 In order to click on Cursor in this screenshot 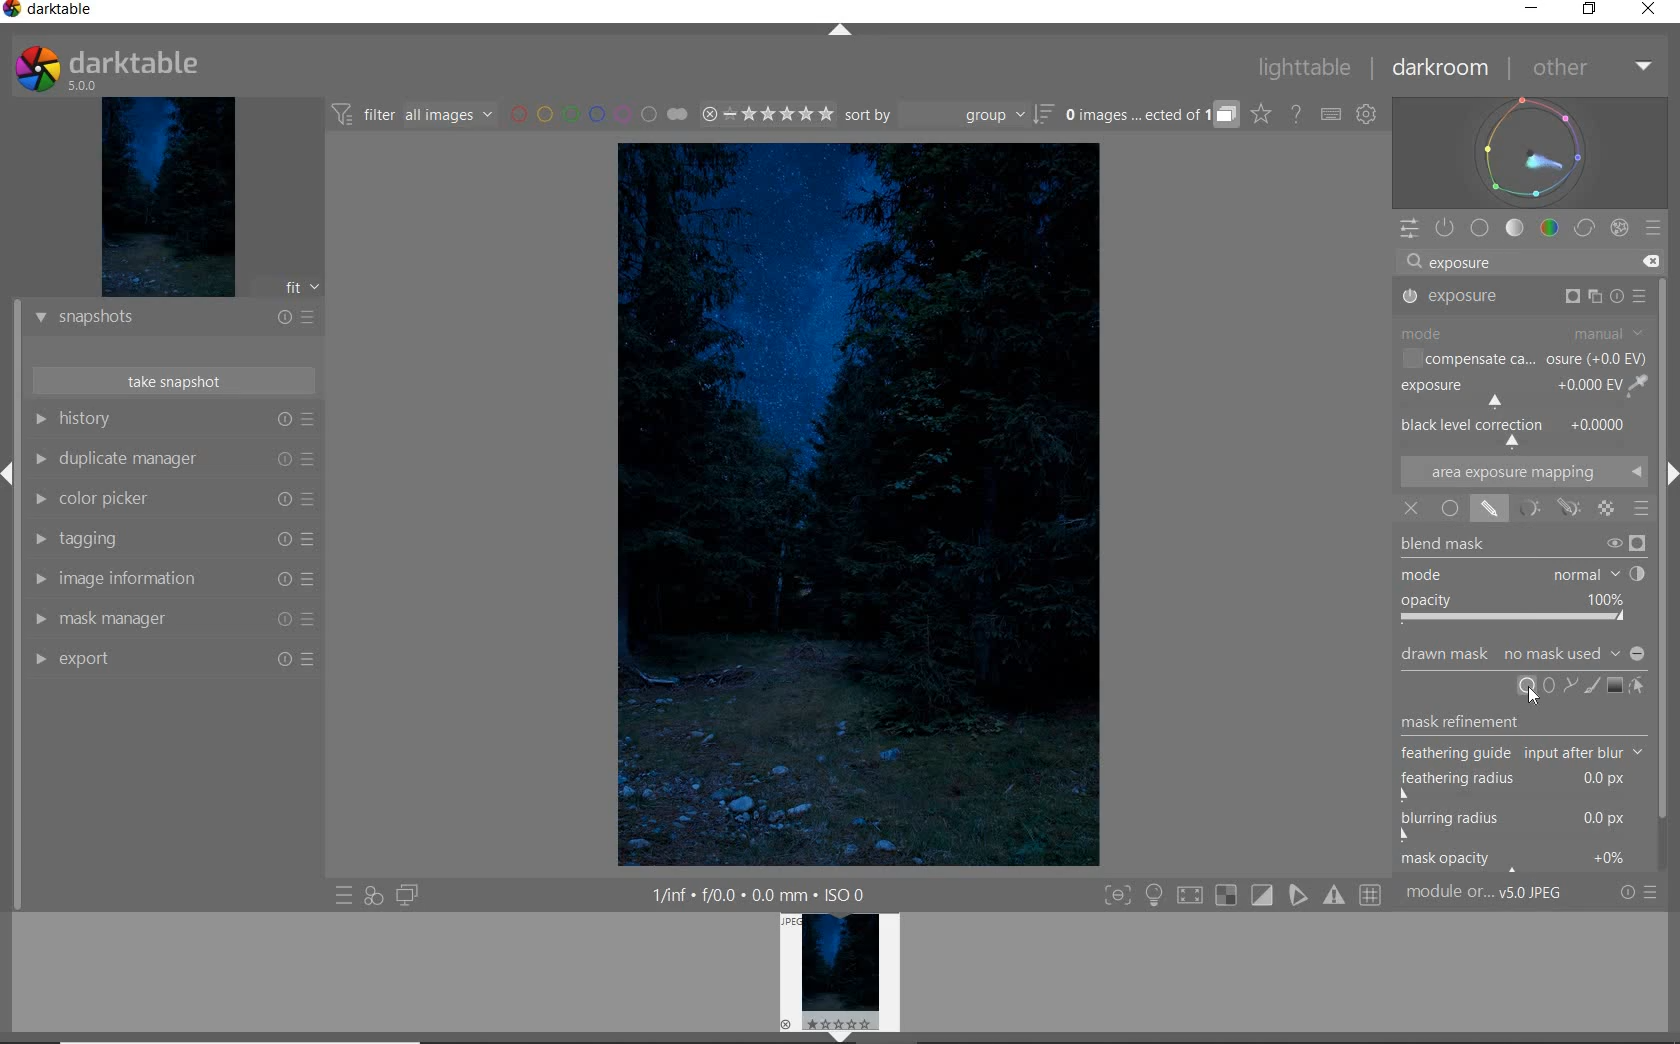, I will do `click(1536, 698)`.